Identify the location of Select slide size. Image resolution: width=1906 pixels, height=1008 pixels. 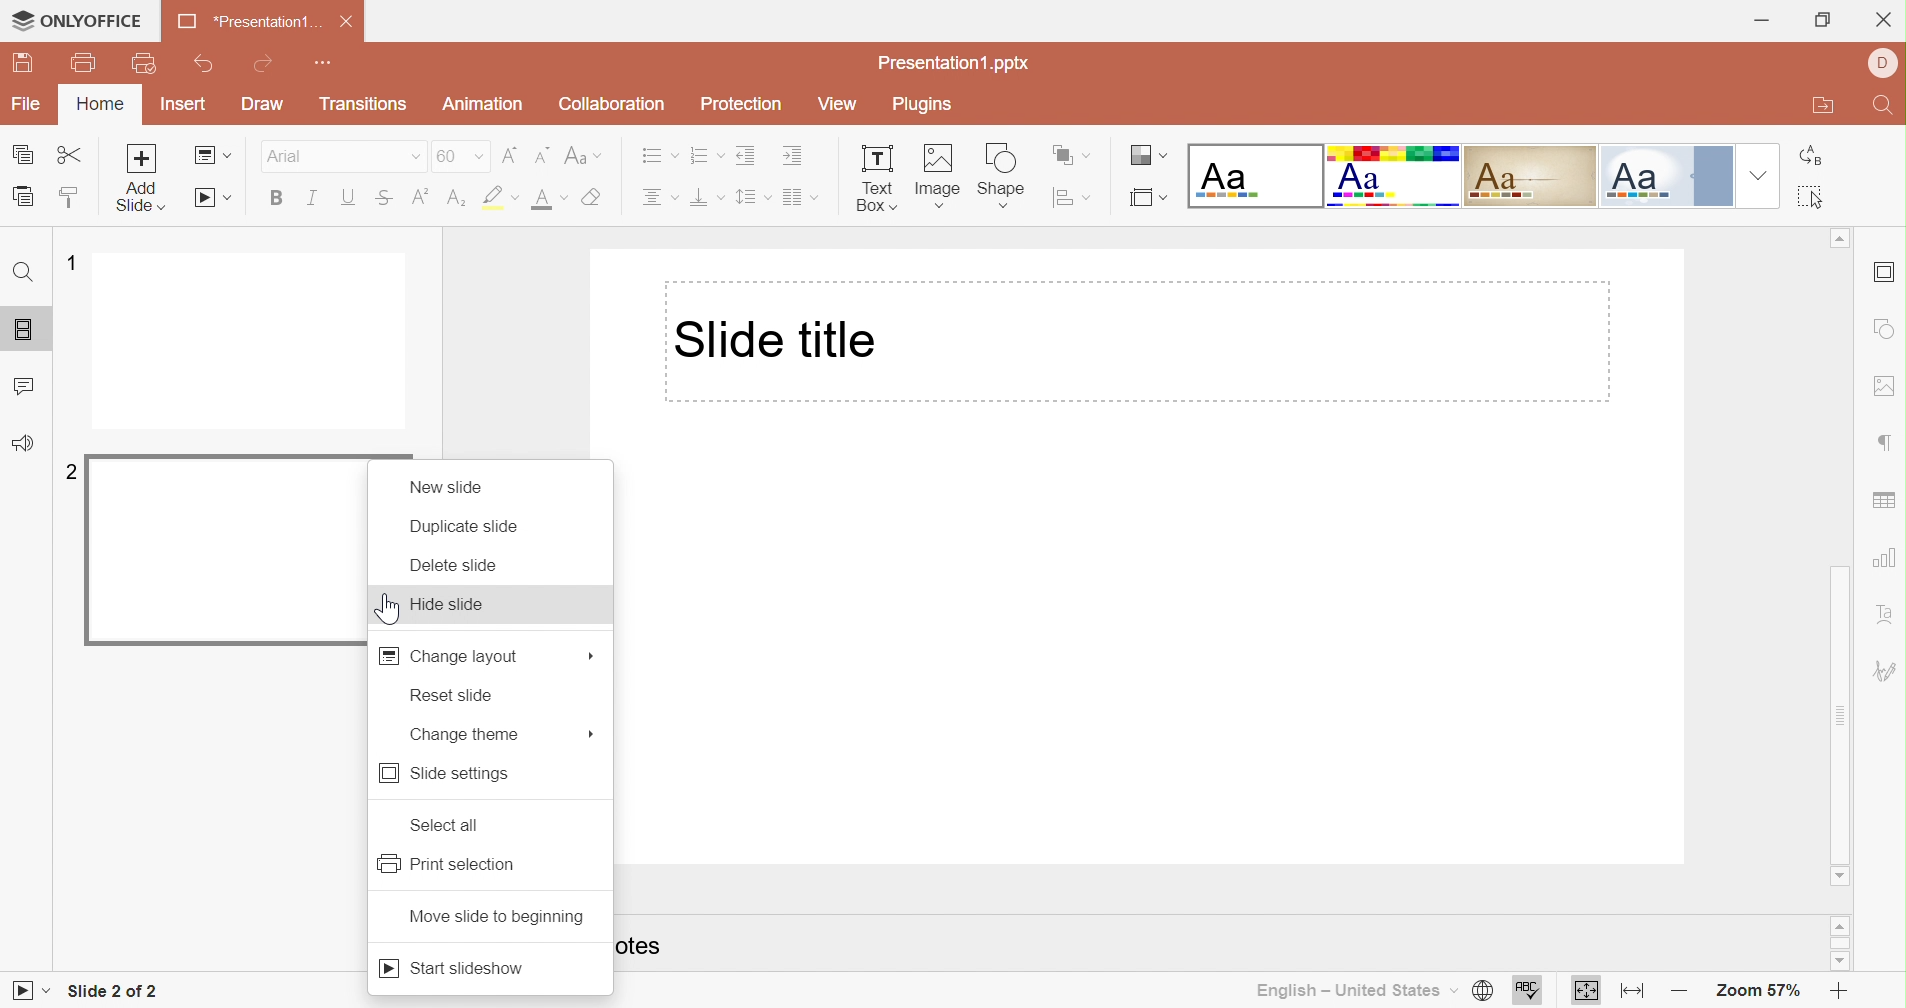
(1144, 202).